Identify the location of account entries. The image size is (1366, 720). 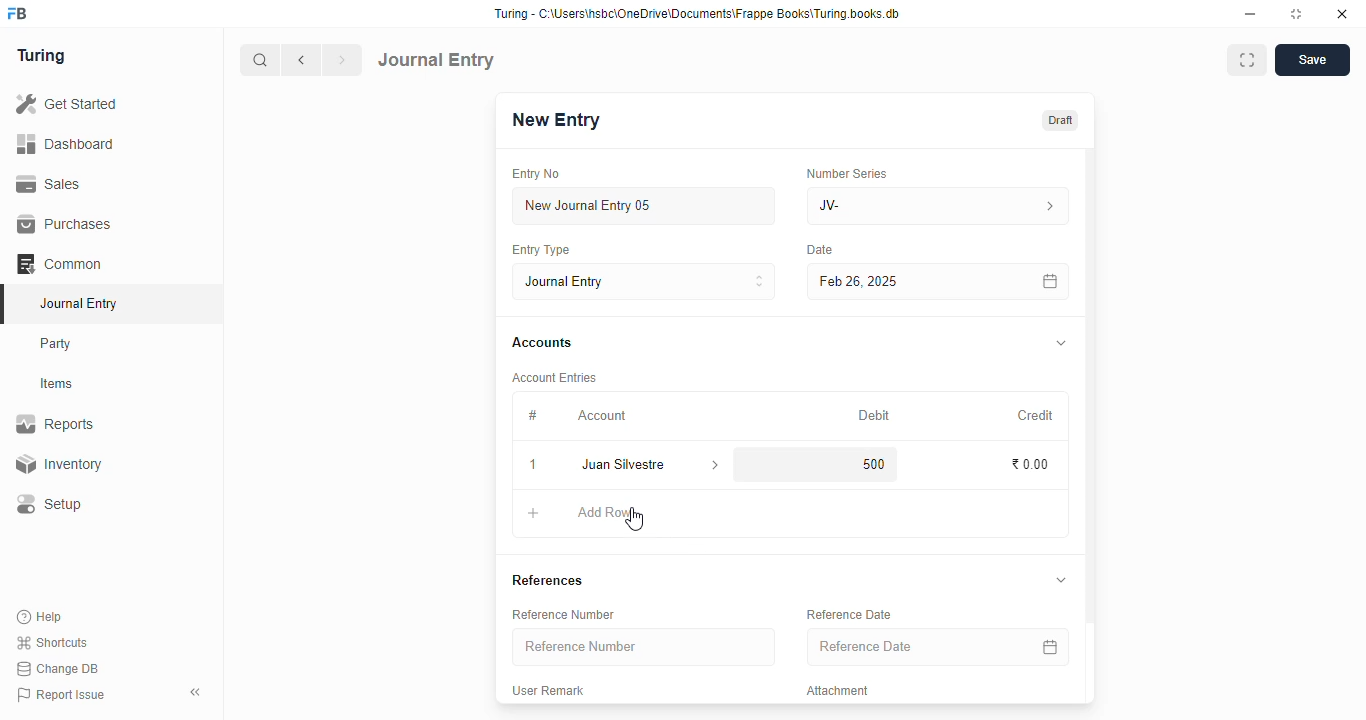
(554, 377).